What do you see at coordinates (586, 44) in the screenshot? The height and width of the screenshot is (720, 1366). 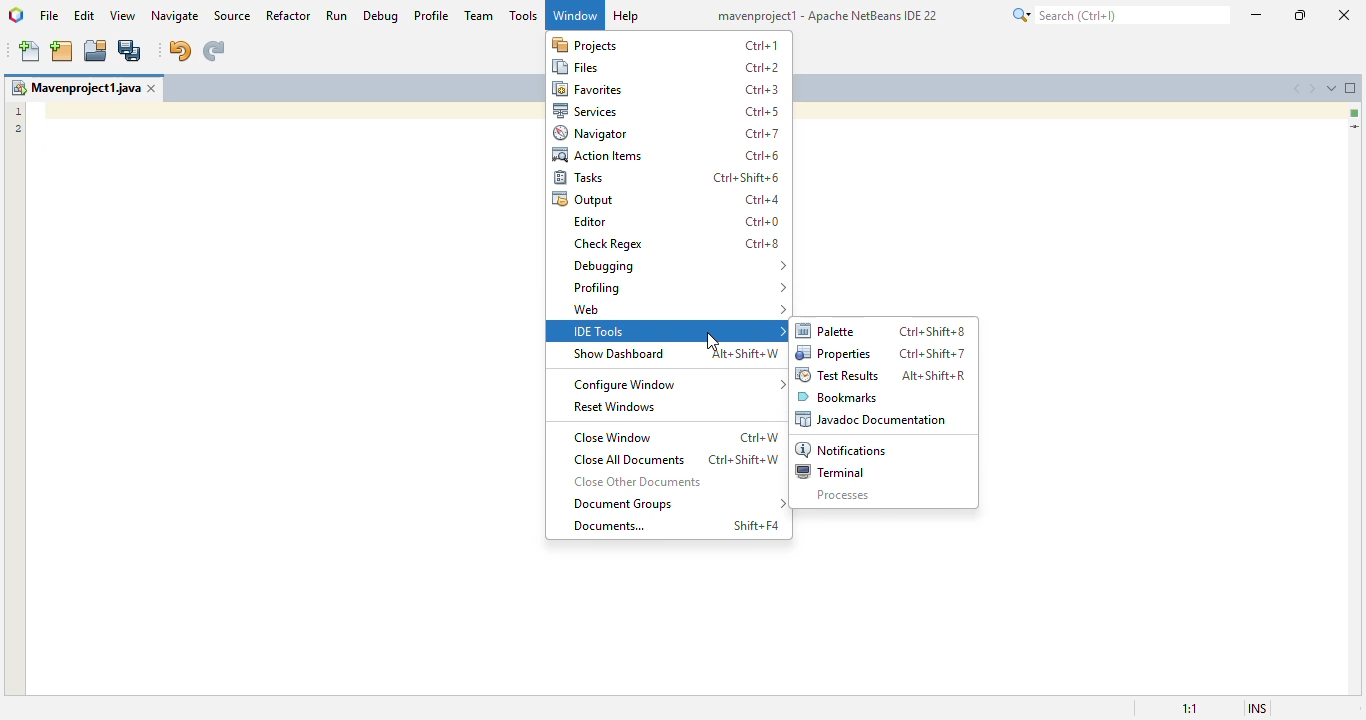 I see `projects` at bounding box center [586, 44].